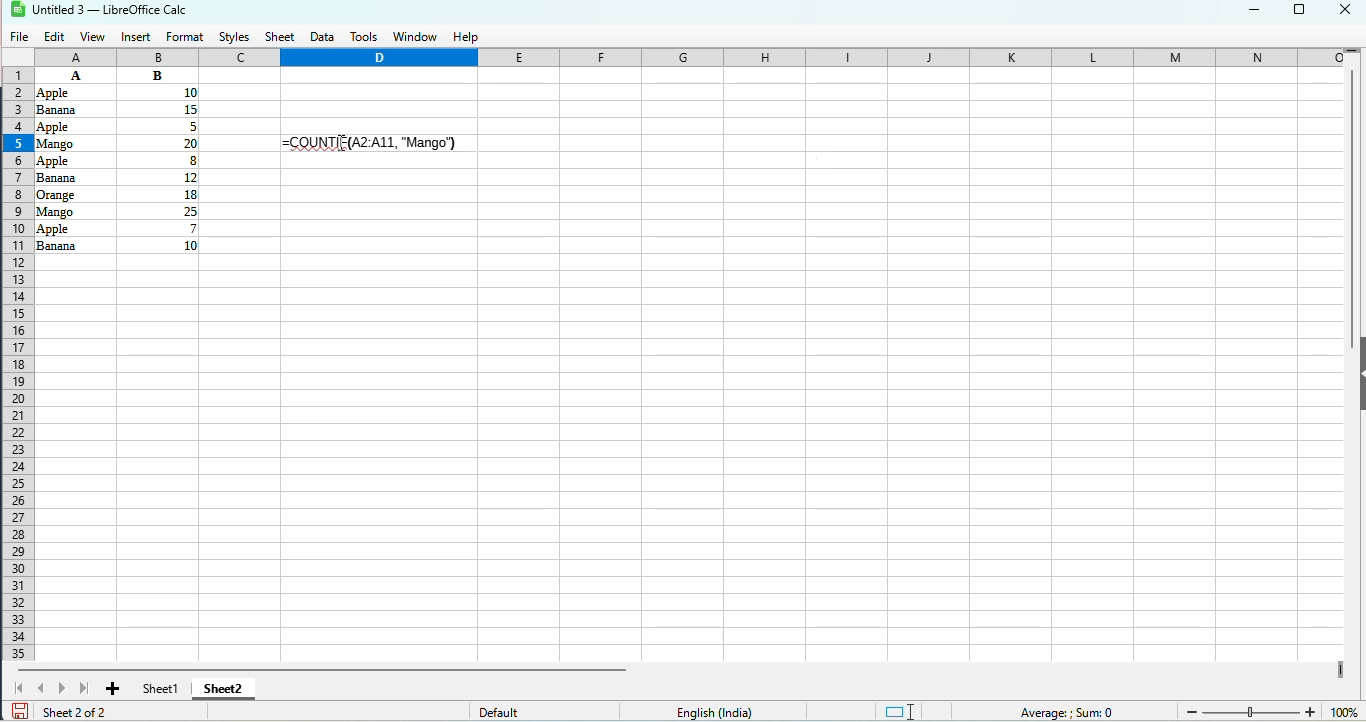  What do you see at coordinates (1357, 374) in the screenshot?
I see `show` at bounding box center [1357, 374].